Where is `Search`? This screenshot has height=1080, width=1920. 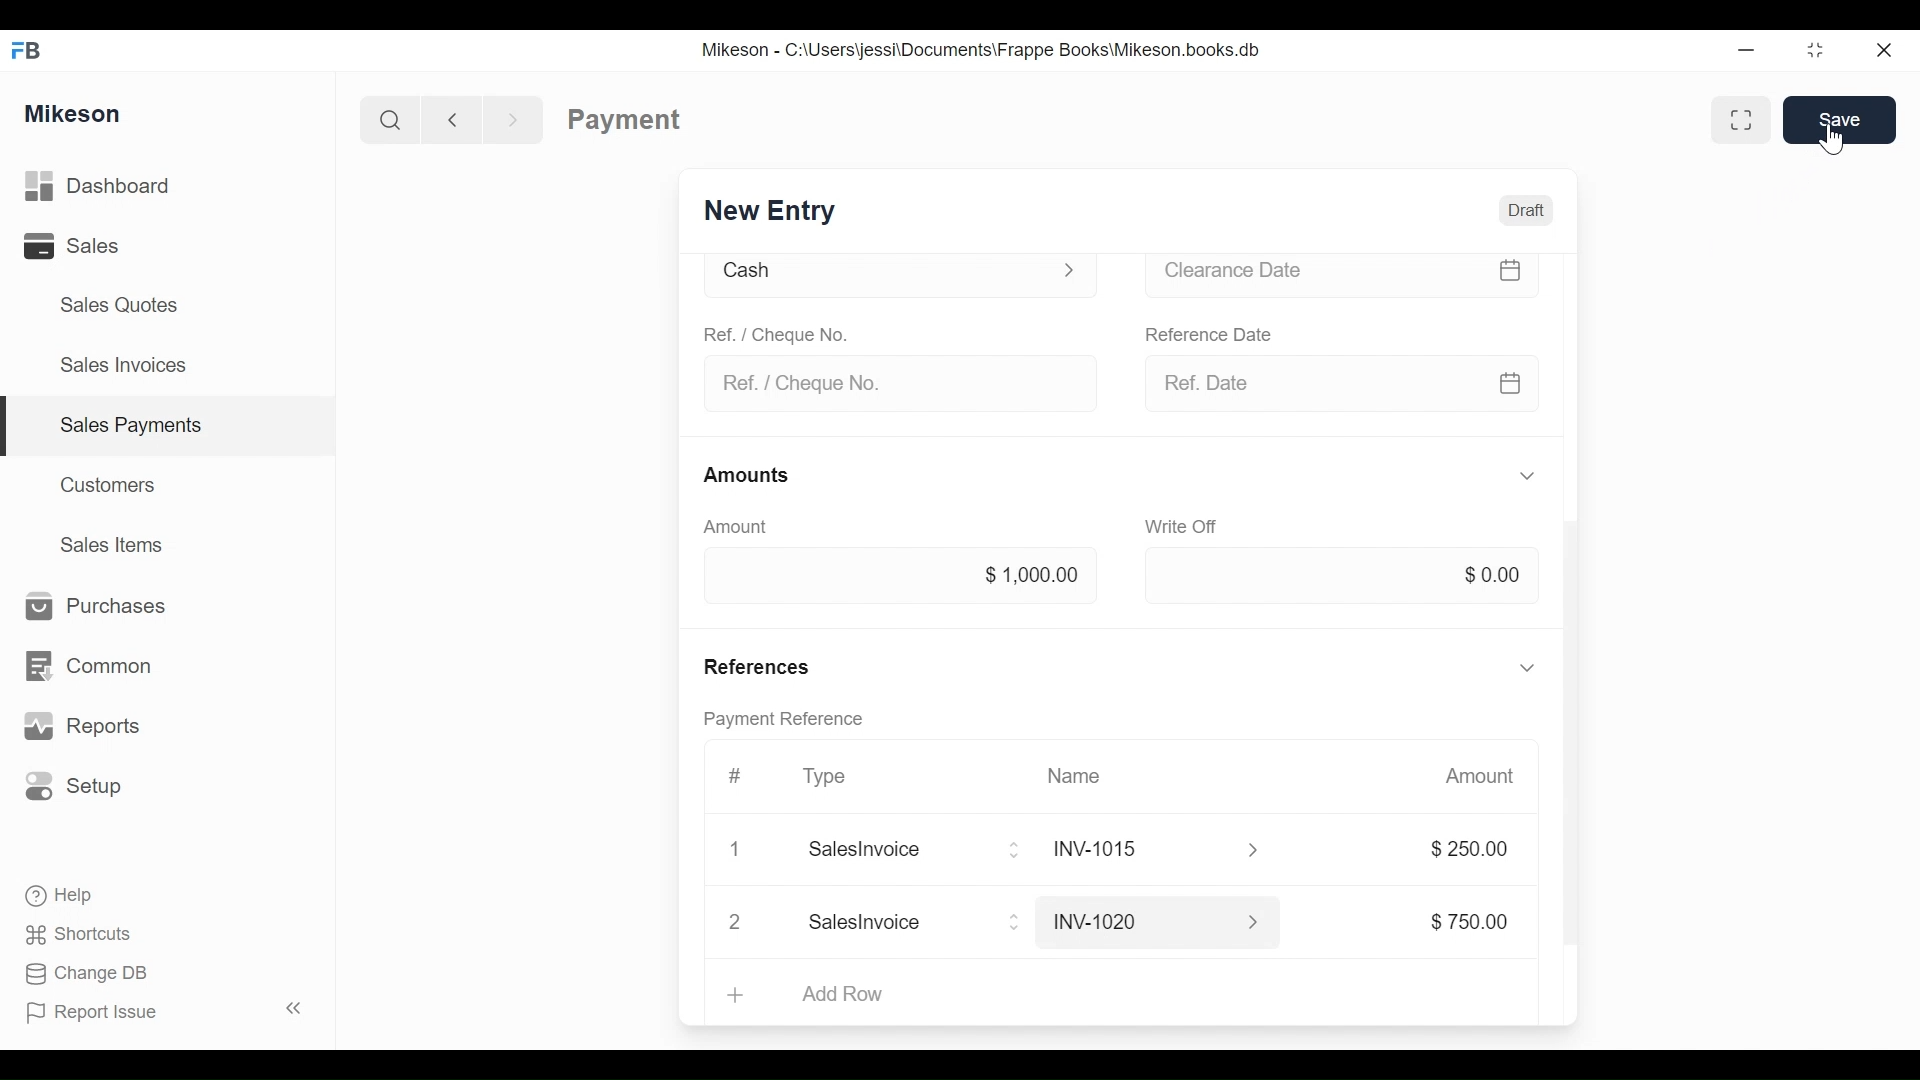 Search is located at coordinates (384, 118).